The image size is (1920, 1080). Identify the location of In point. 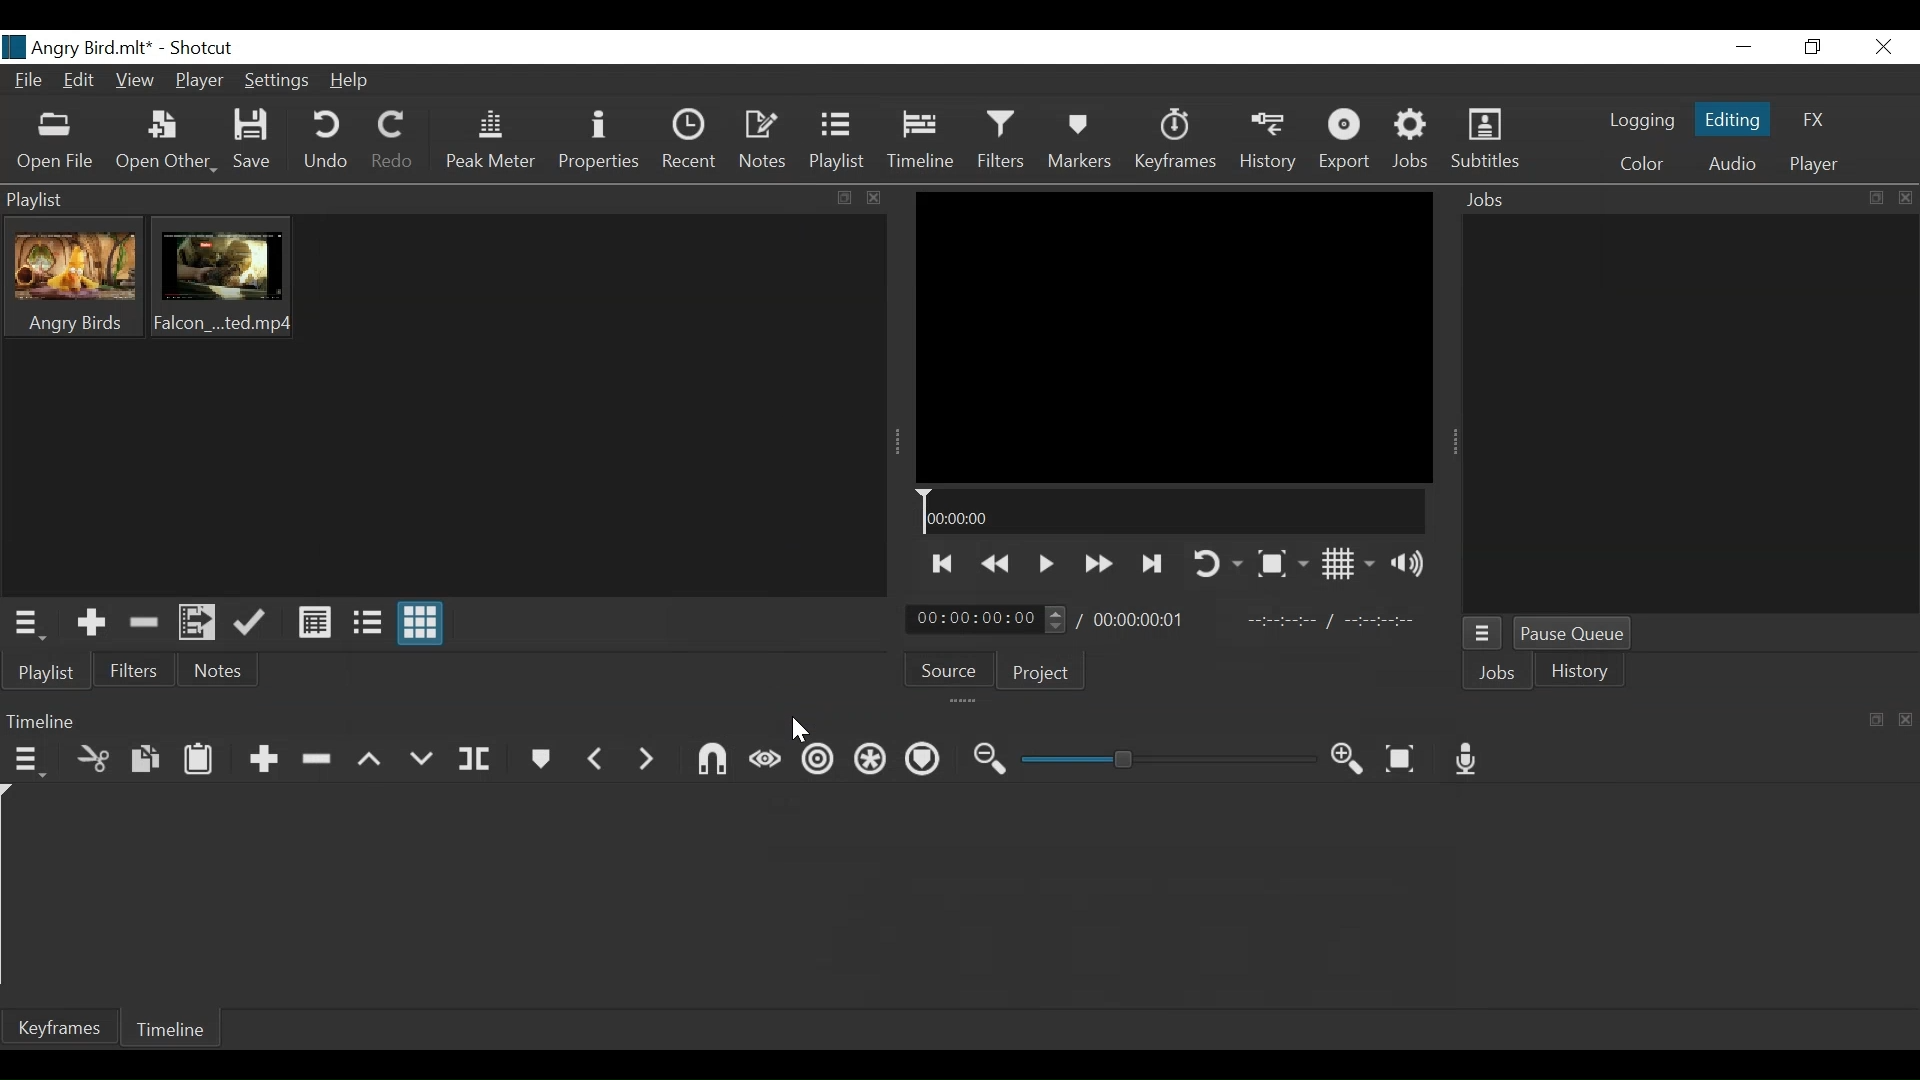
(1327, 619).